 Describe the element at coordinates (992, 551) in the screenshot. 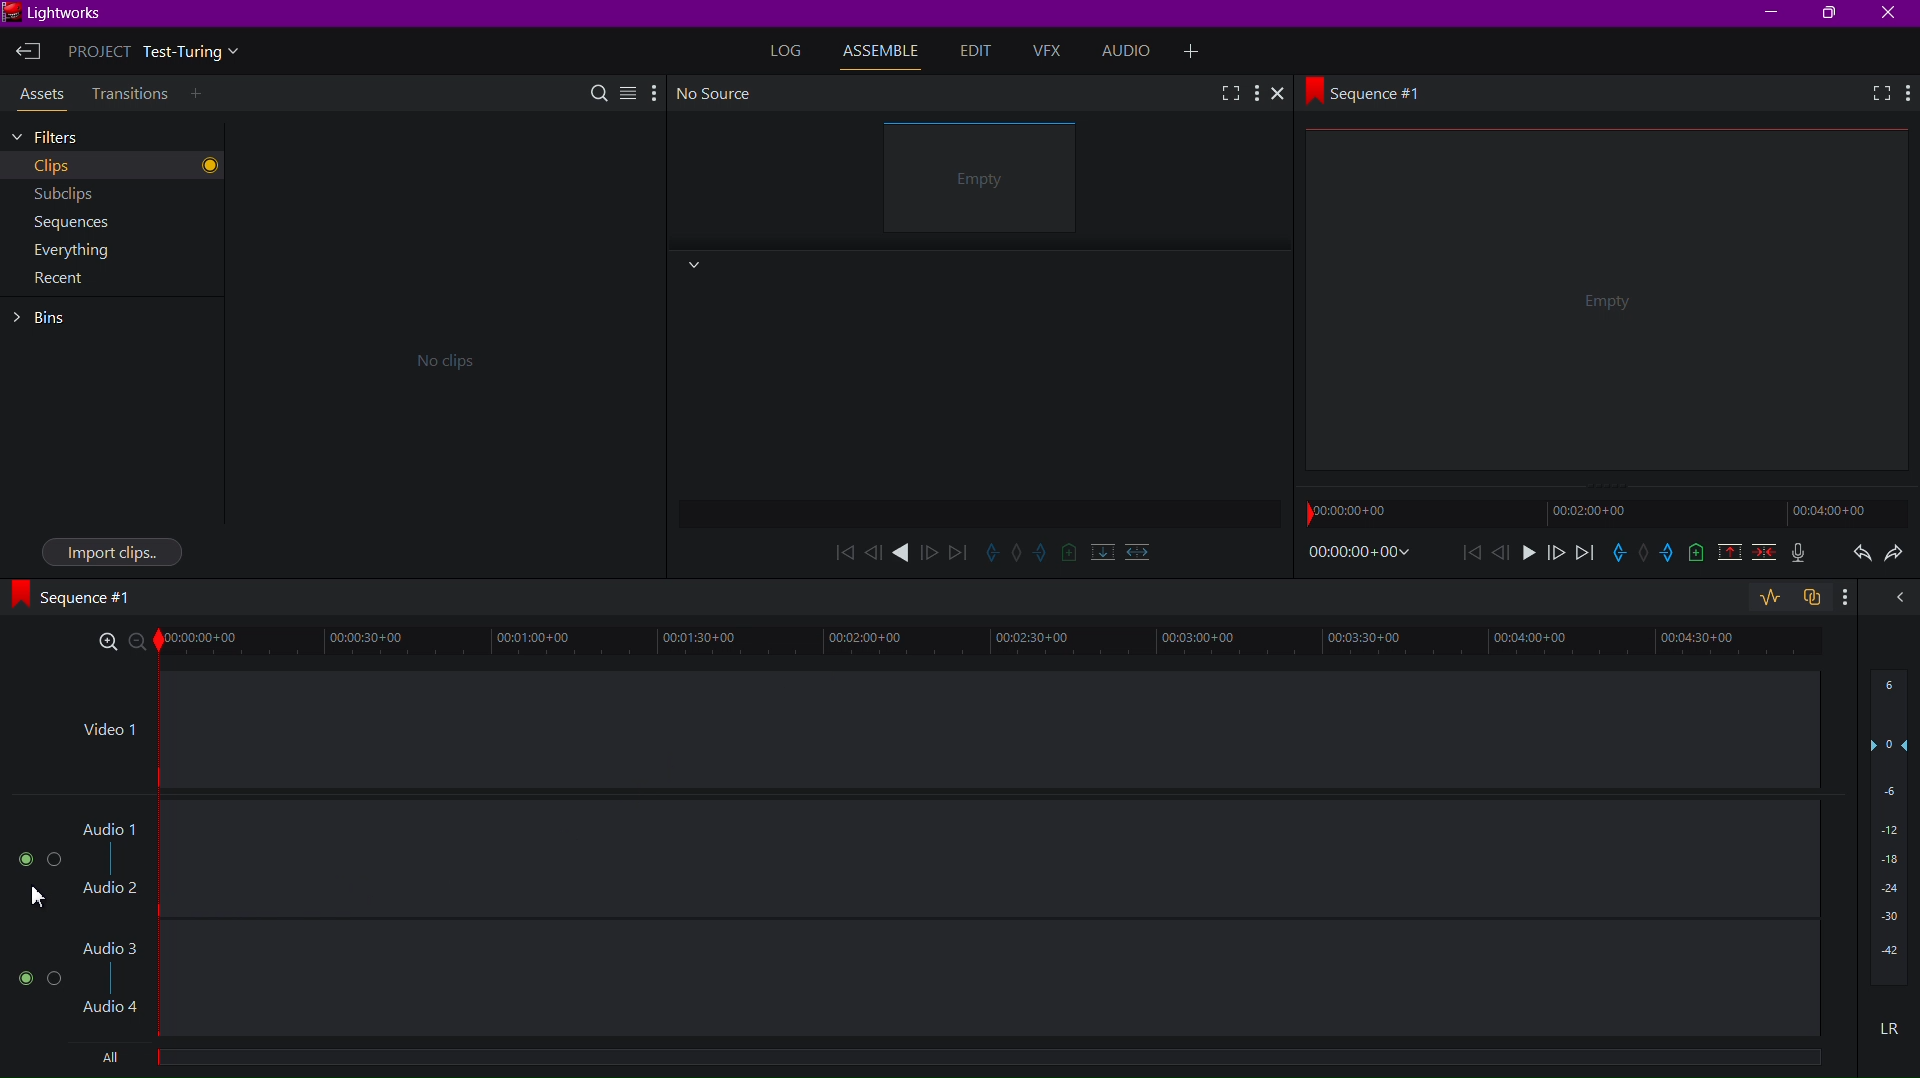

I see `expand edit` at that location.